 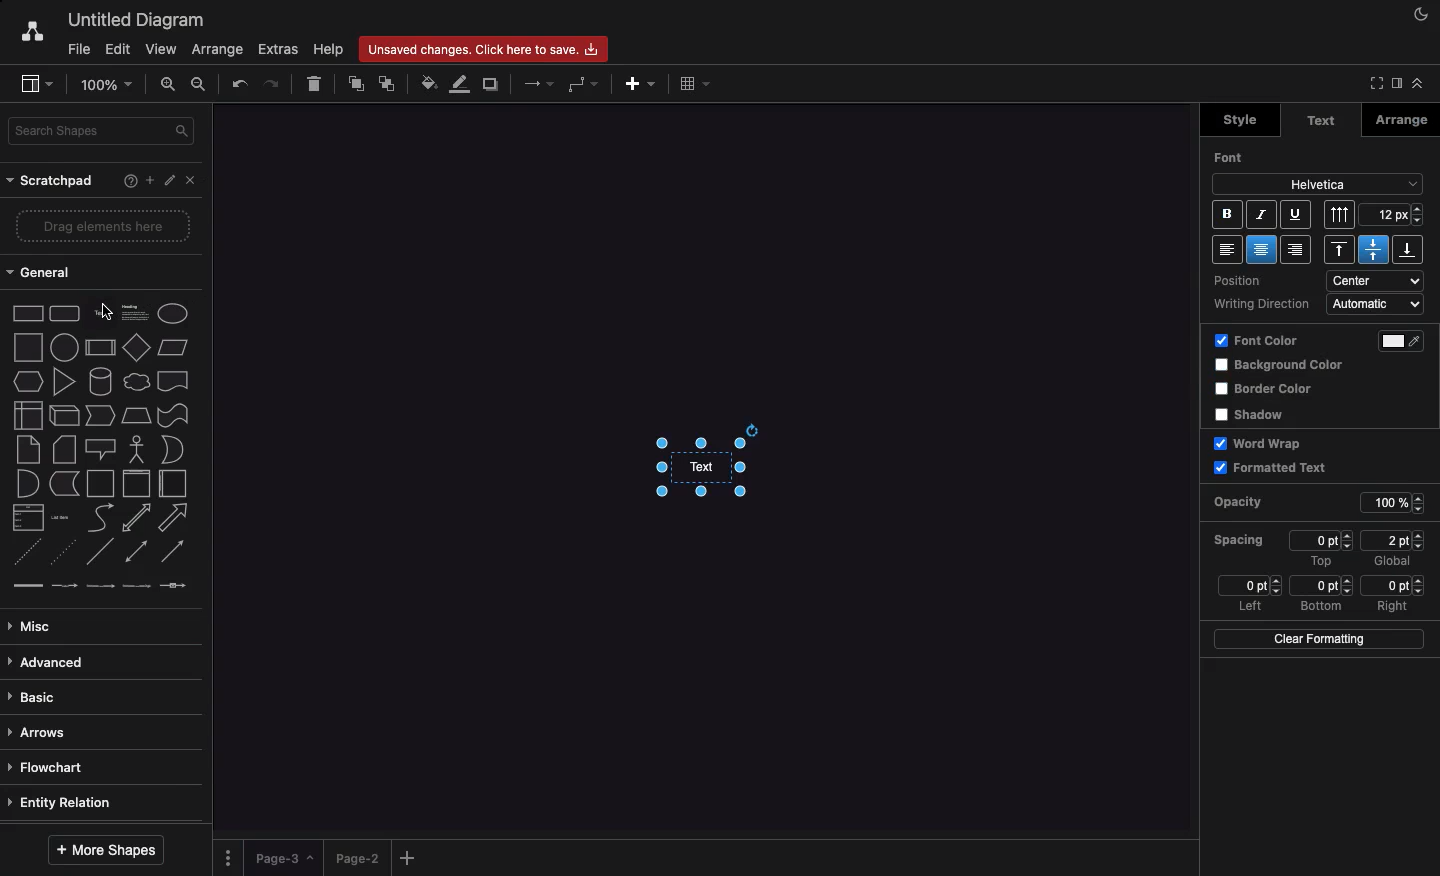 What do you see at coordinates (50, 664) in the screenshot?
I see `Advanced` at bounding box center [50, 664].